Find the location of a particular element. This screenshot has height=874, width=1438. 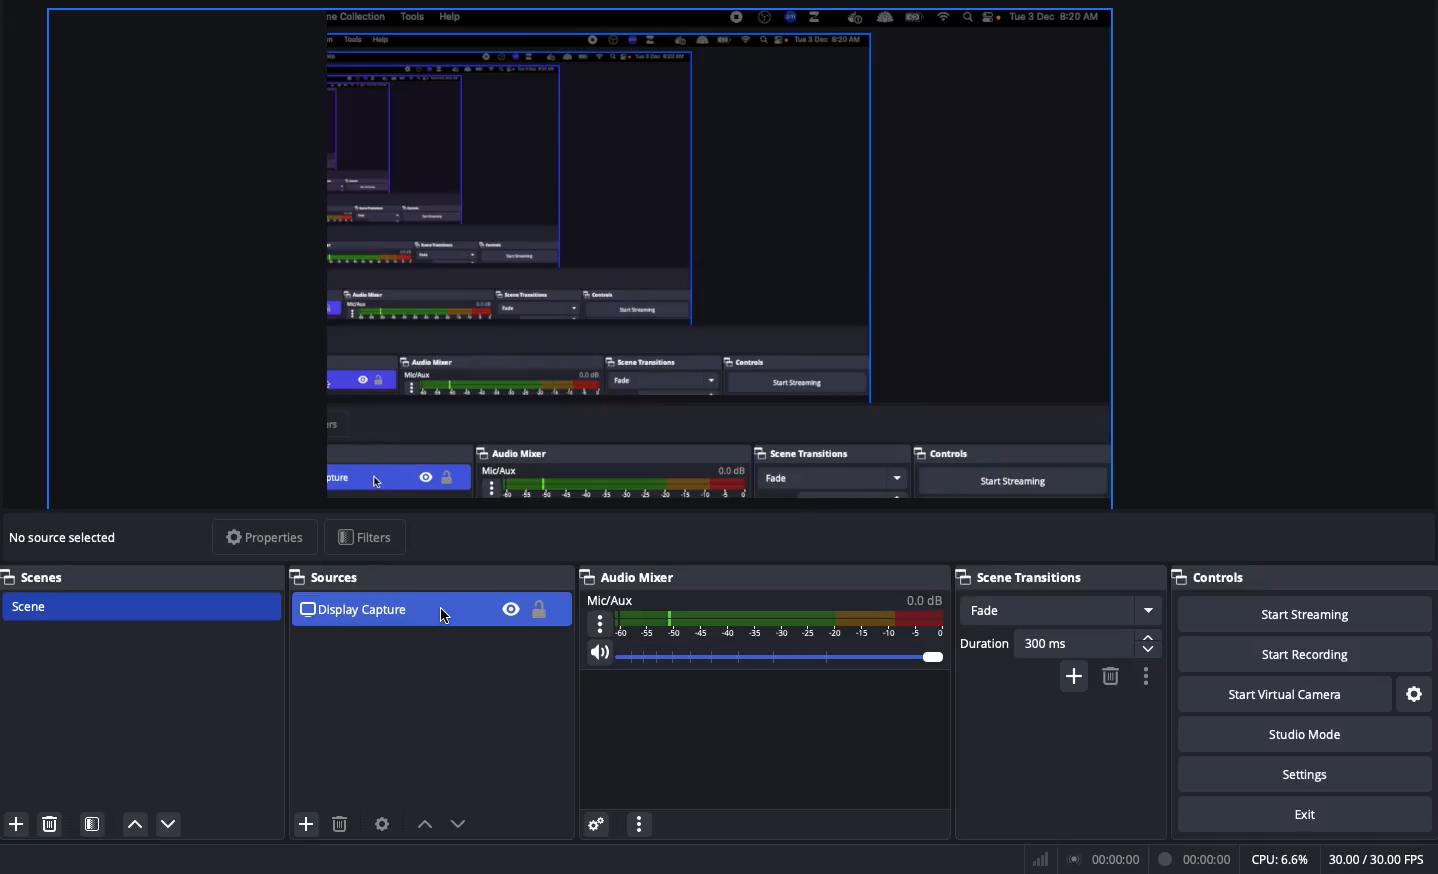

Audio preferences is located at coordinates (600, 825).